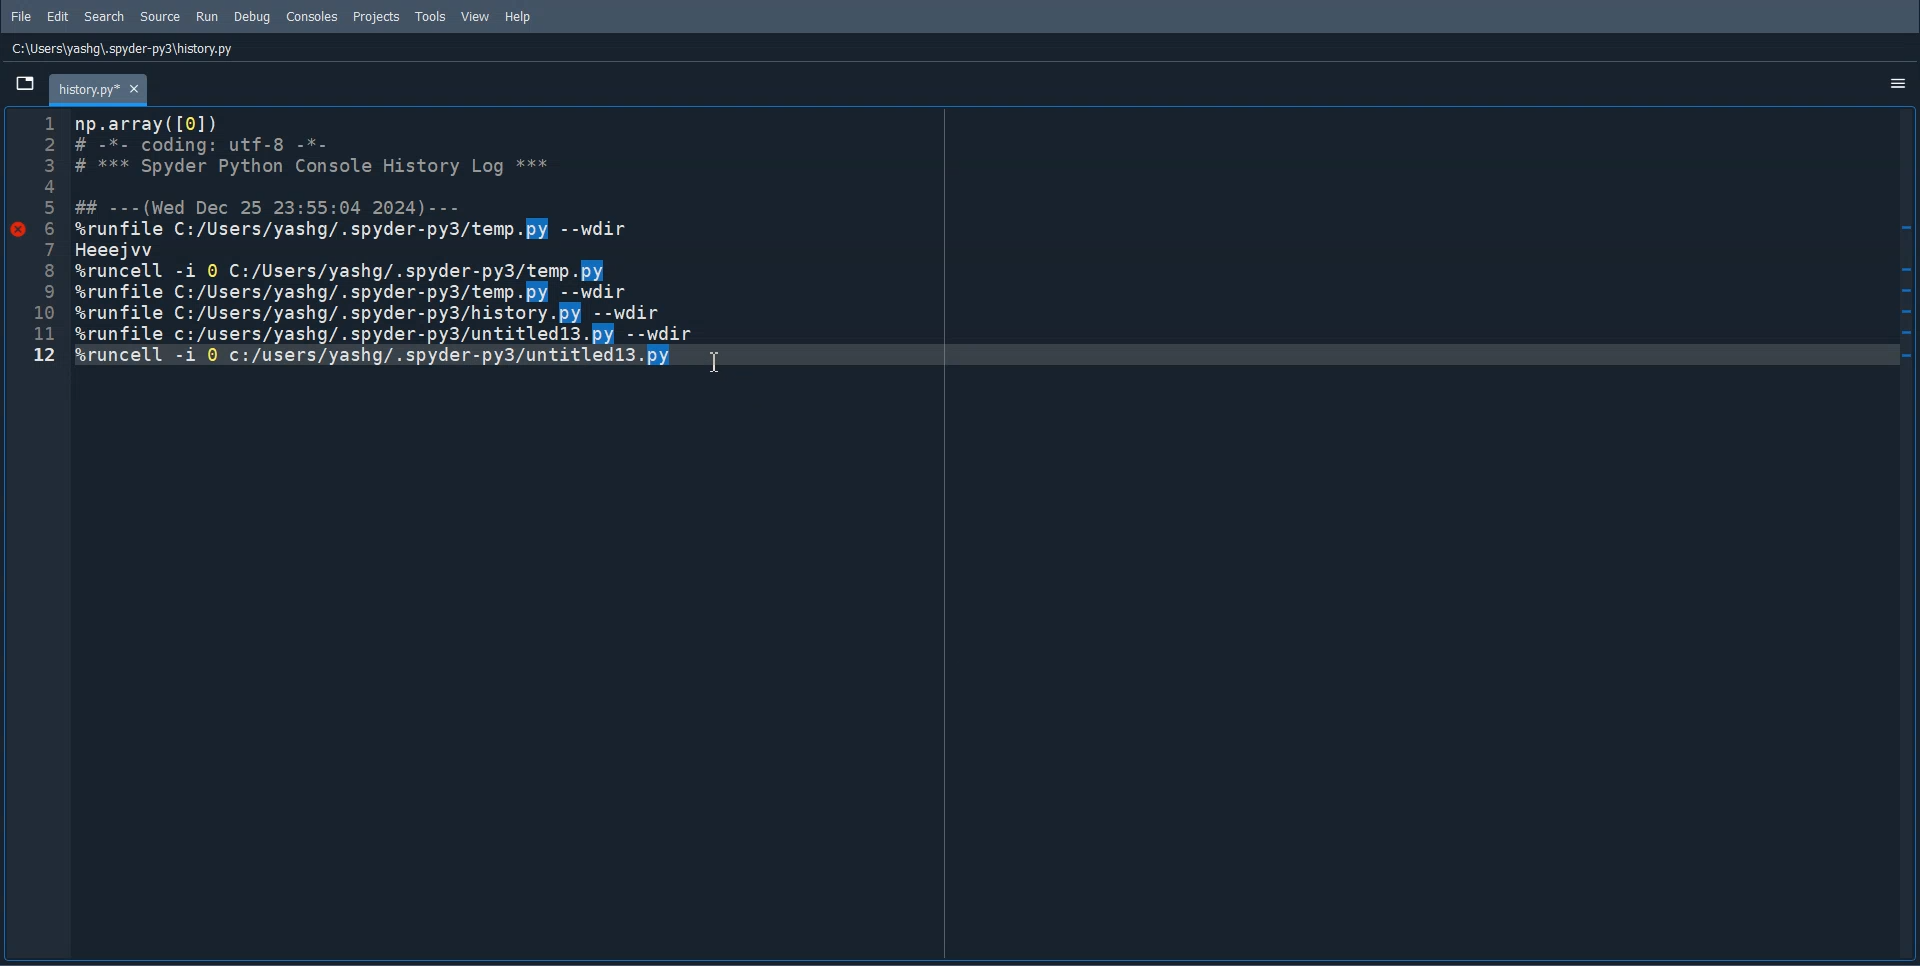 The width and height of the screenshot is (1920, 966). What do you see at coordinates (517, 17) in the screenshot?
I see `Help` at bounding box center [517, 17].